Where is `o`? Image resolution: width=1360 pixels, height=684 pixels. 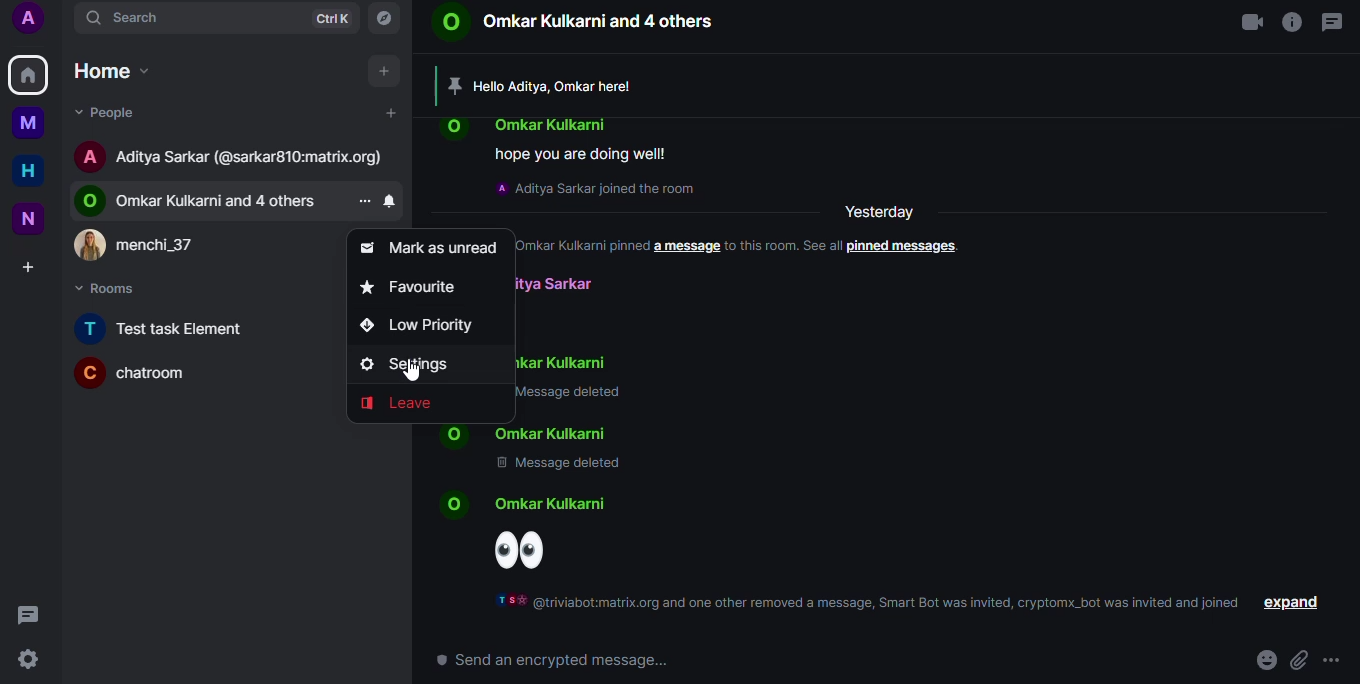
o is located at coordinates (92, 201).